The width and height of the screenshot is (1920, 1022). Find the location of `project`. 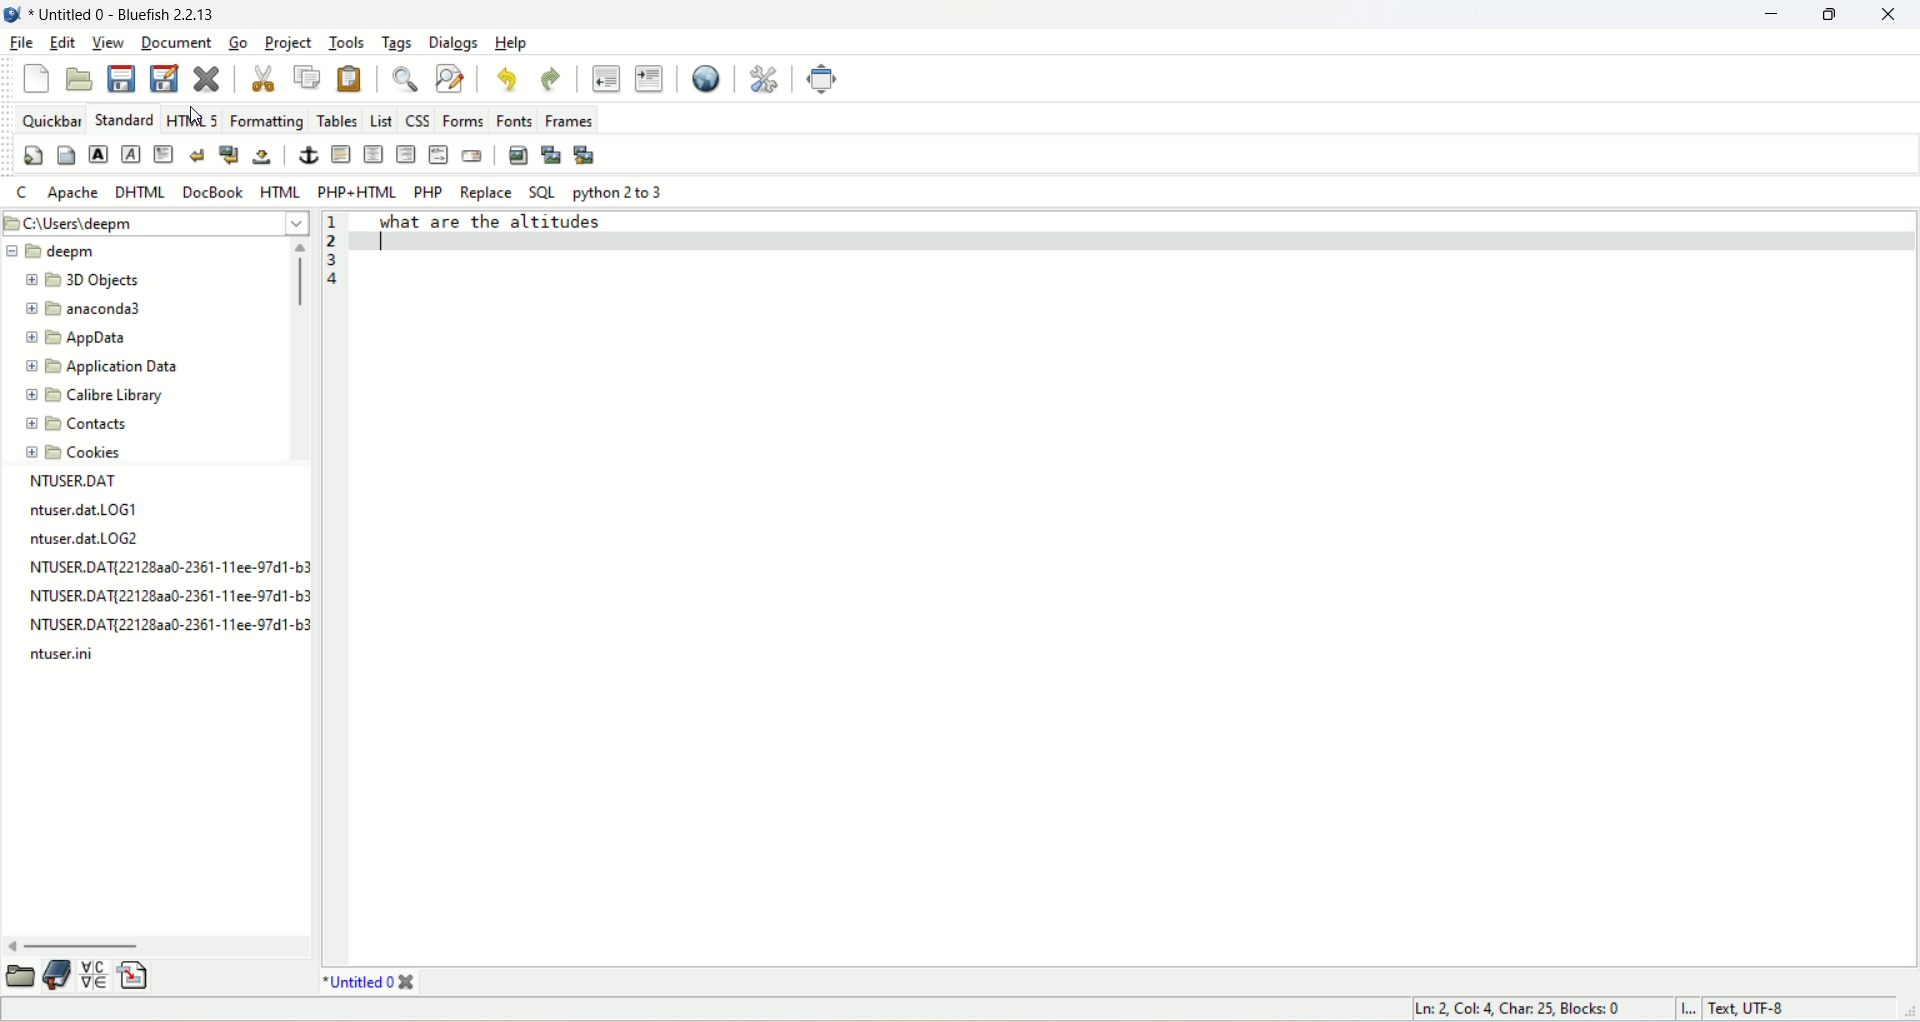

project is located at coordinates (286, 41).